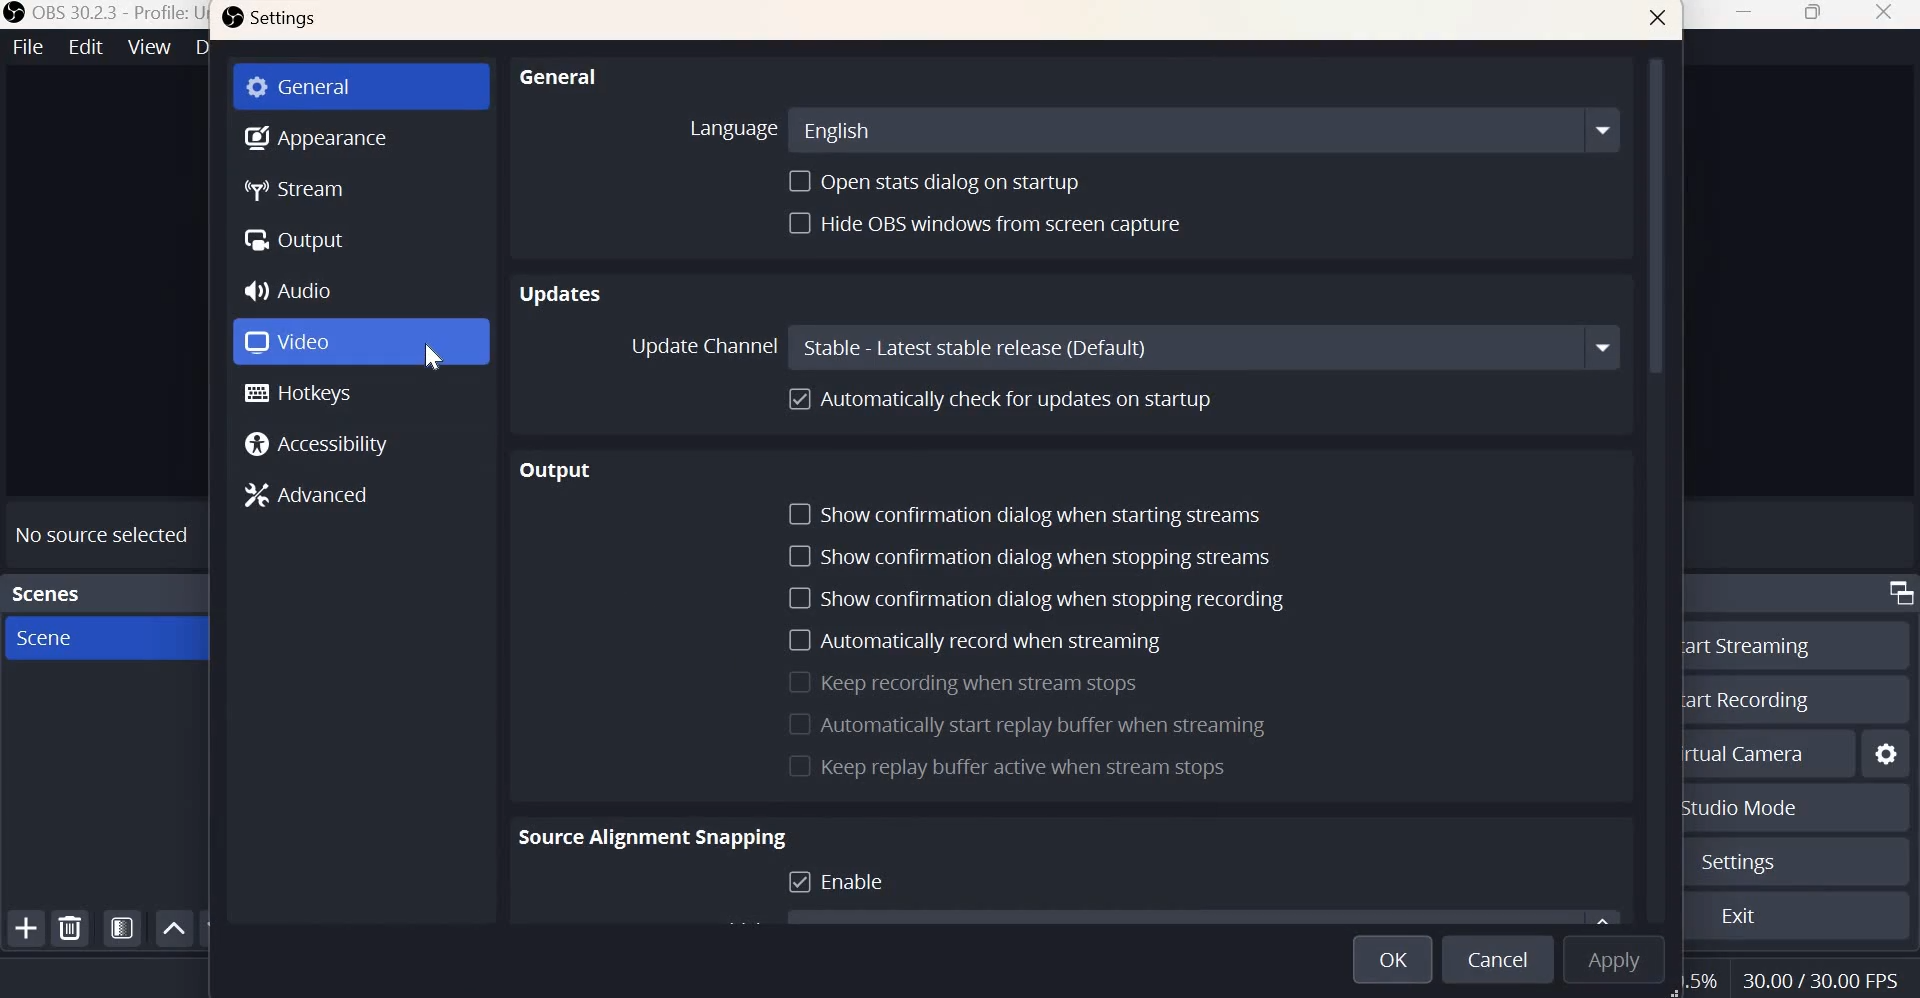  What do you see at coordinates (1498, 961) in the screenshot?
I see `Cancel` at bounding box center [1498, 961].